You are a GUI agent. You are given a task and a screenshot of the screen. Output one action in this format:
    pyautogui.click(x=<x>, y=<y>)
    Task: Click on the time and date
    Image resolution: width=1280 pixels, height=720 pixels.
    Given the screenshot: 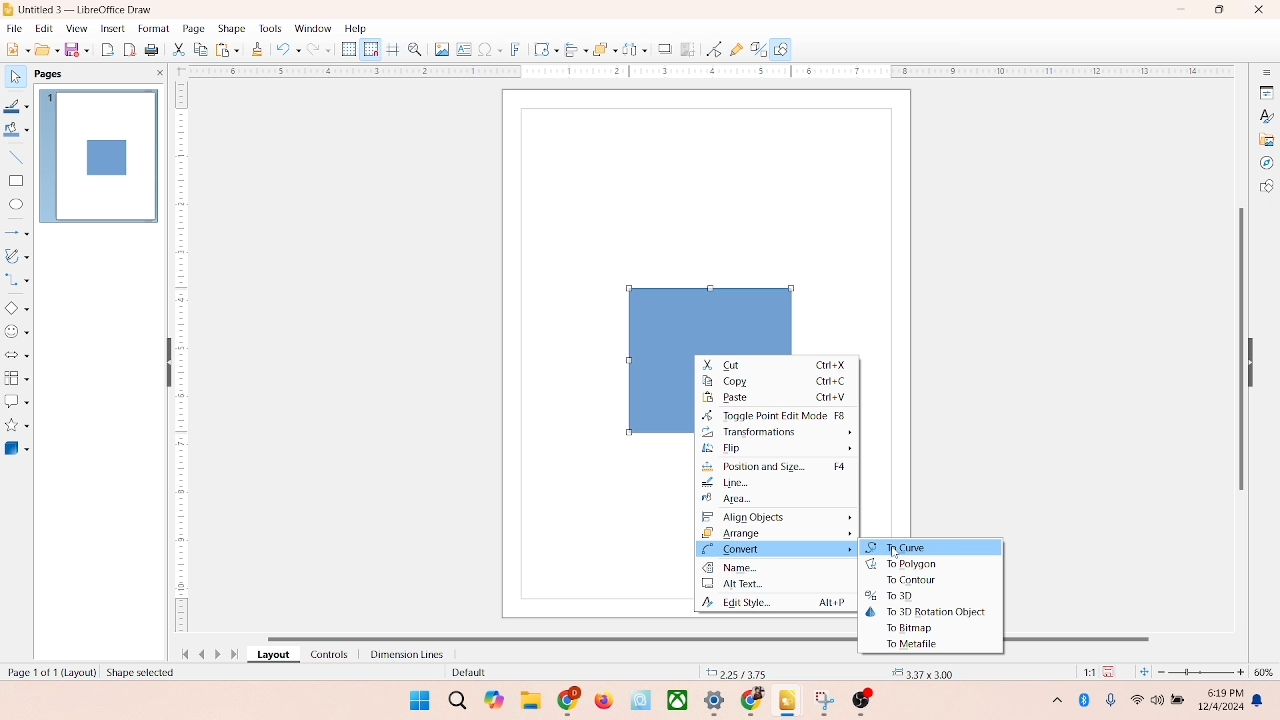 What is the action you would take?
    pyautogui.click(x=1219, y=697)
    